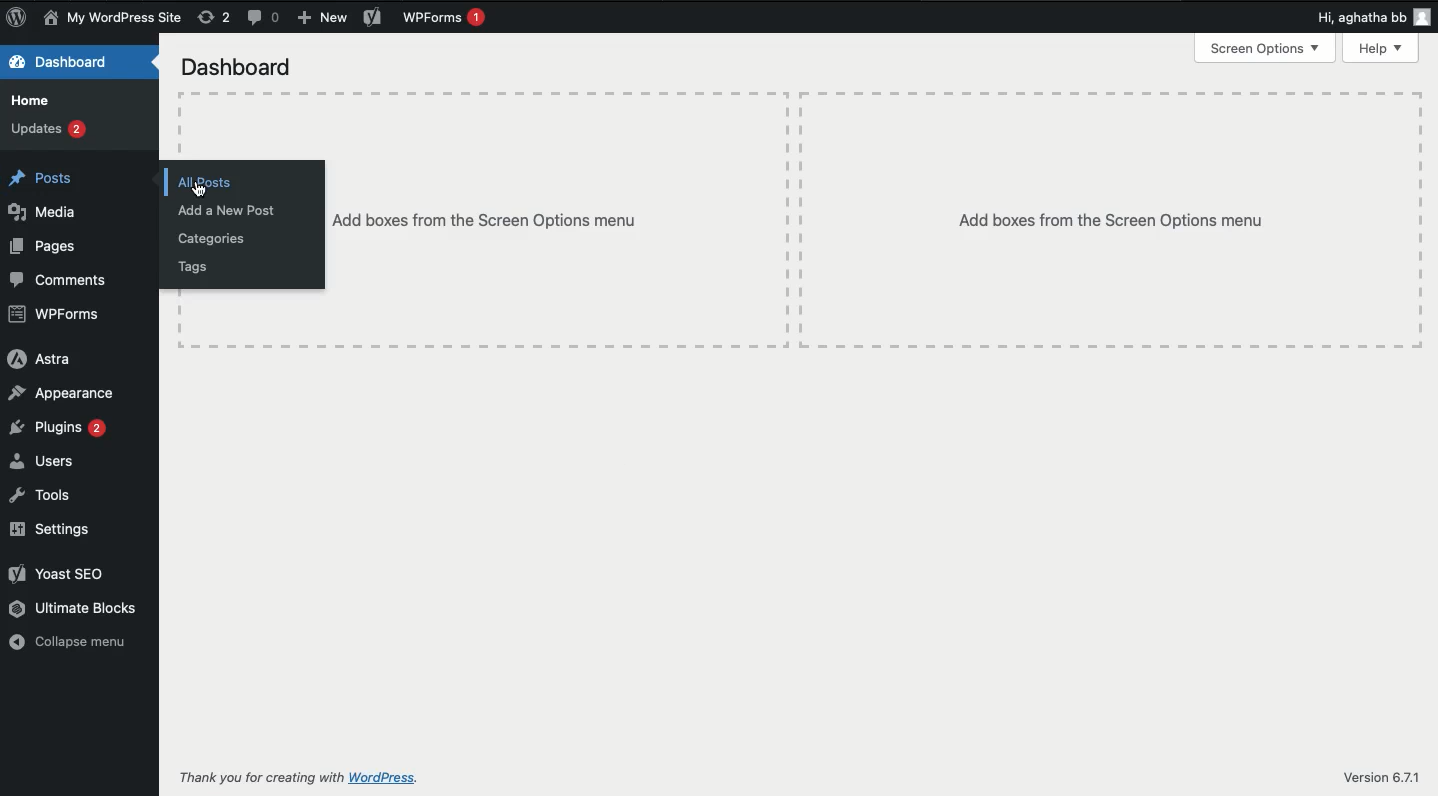  Describe the element at coordinates (320, 19) in the screenshot. I see `New` at that location.